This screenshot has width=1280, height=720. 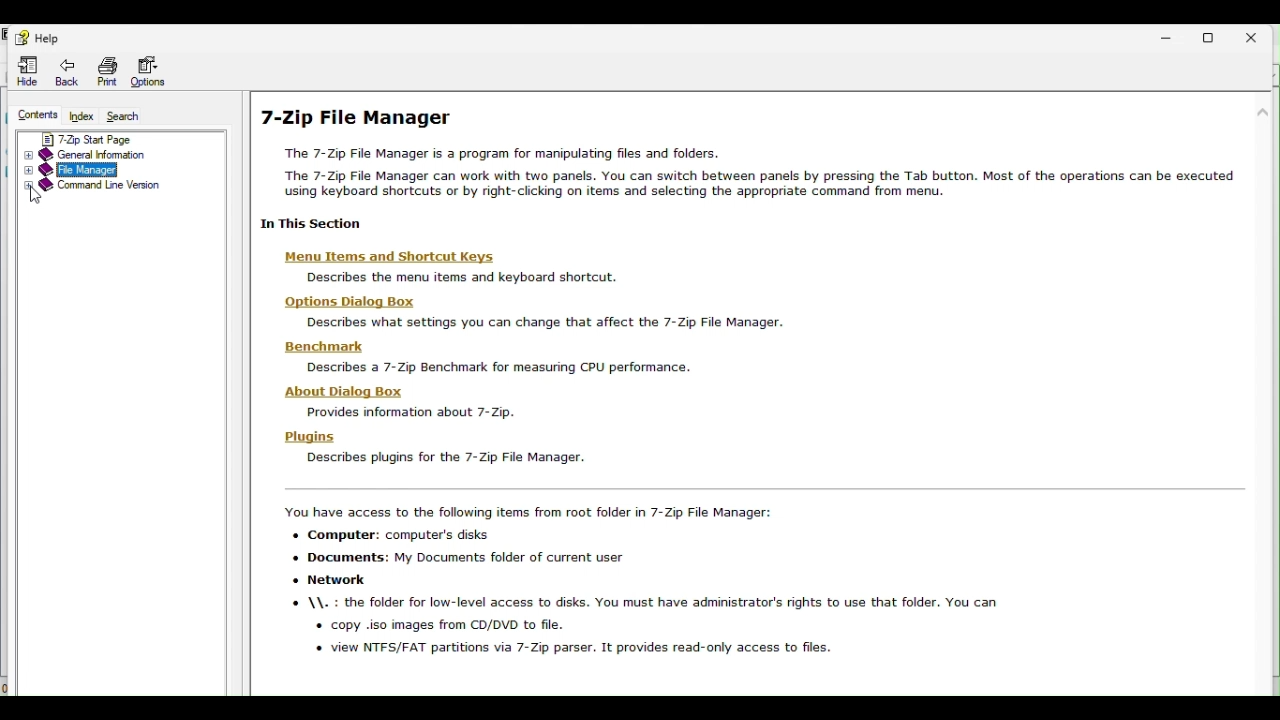 I want to click on General information, so click(x=114, y=152).